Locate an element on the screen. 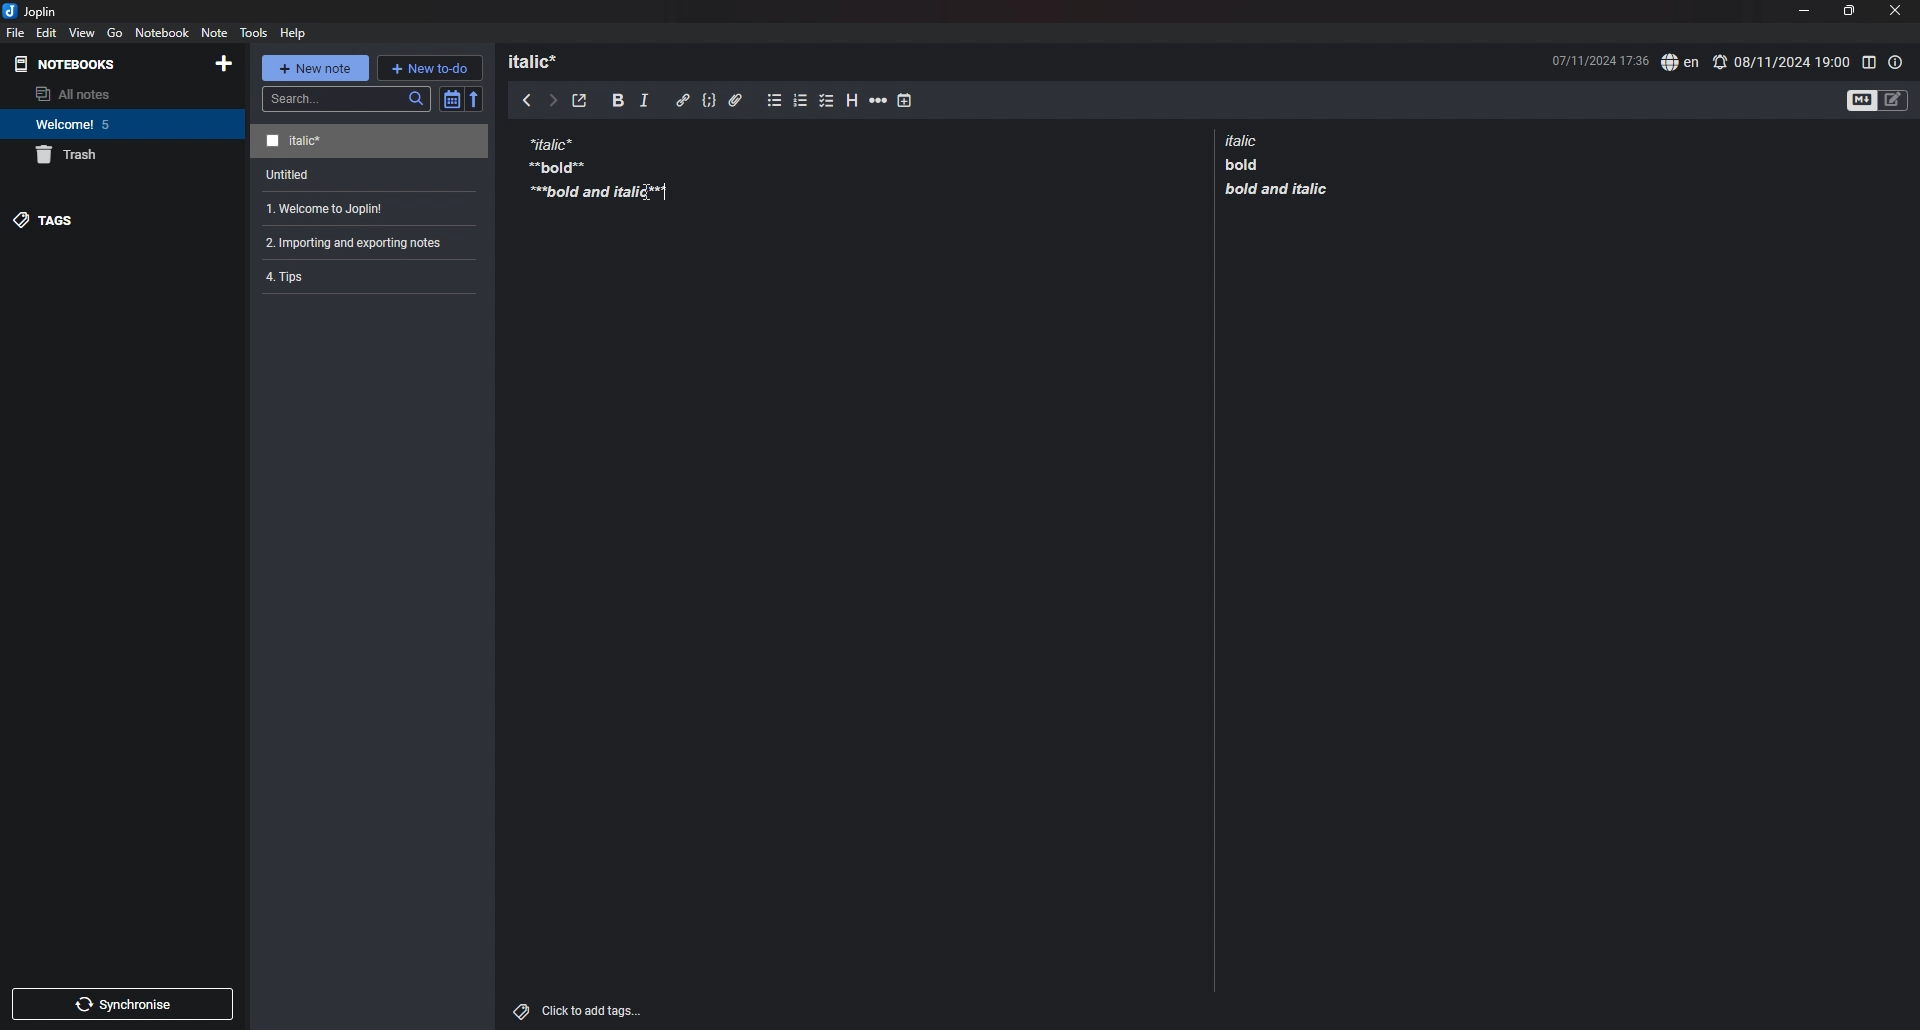 The image size is (1920, 1030). note is located at coordinates (365, 209).